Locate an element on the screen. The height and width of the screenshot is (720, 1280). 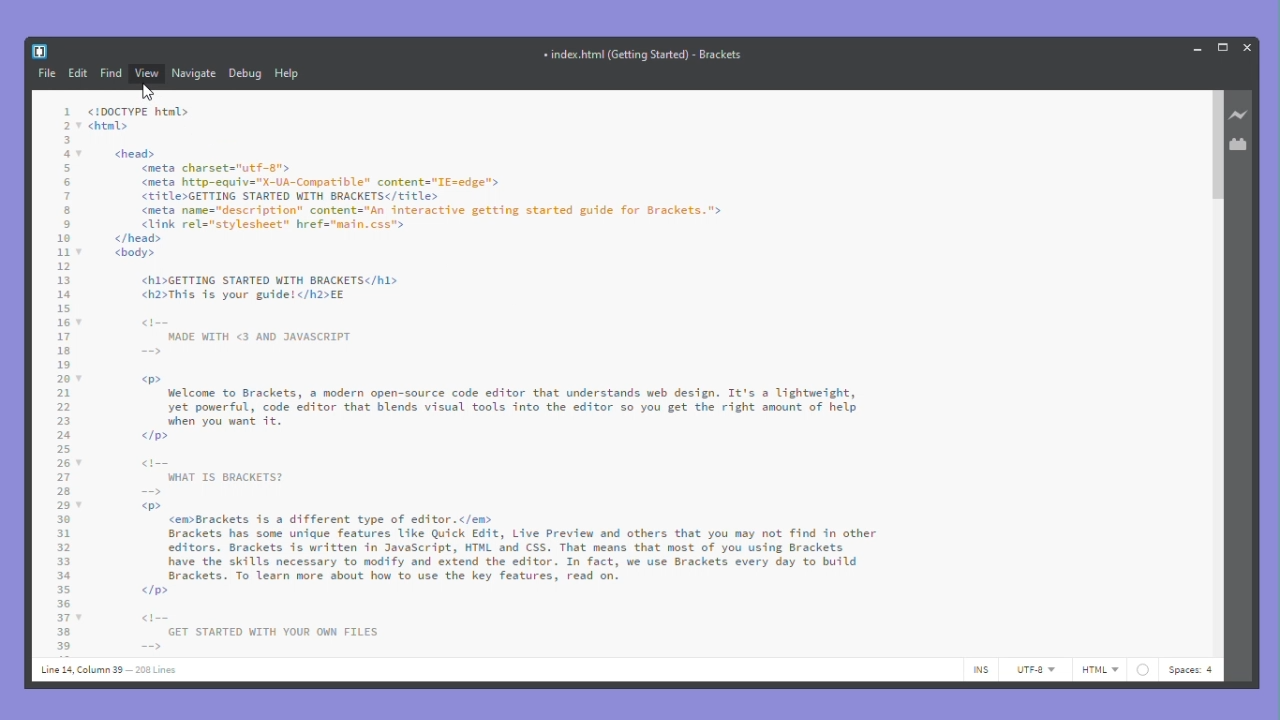
Brackets logo is located at coordinates (39, 51).